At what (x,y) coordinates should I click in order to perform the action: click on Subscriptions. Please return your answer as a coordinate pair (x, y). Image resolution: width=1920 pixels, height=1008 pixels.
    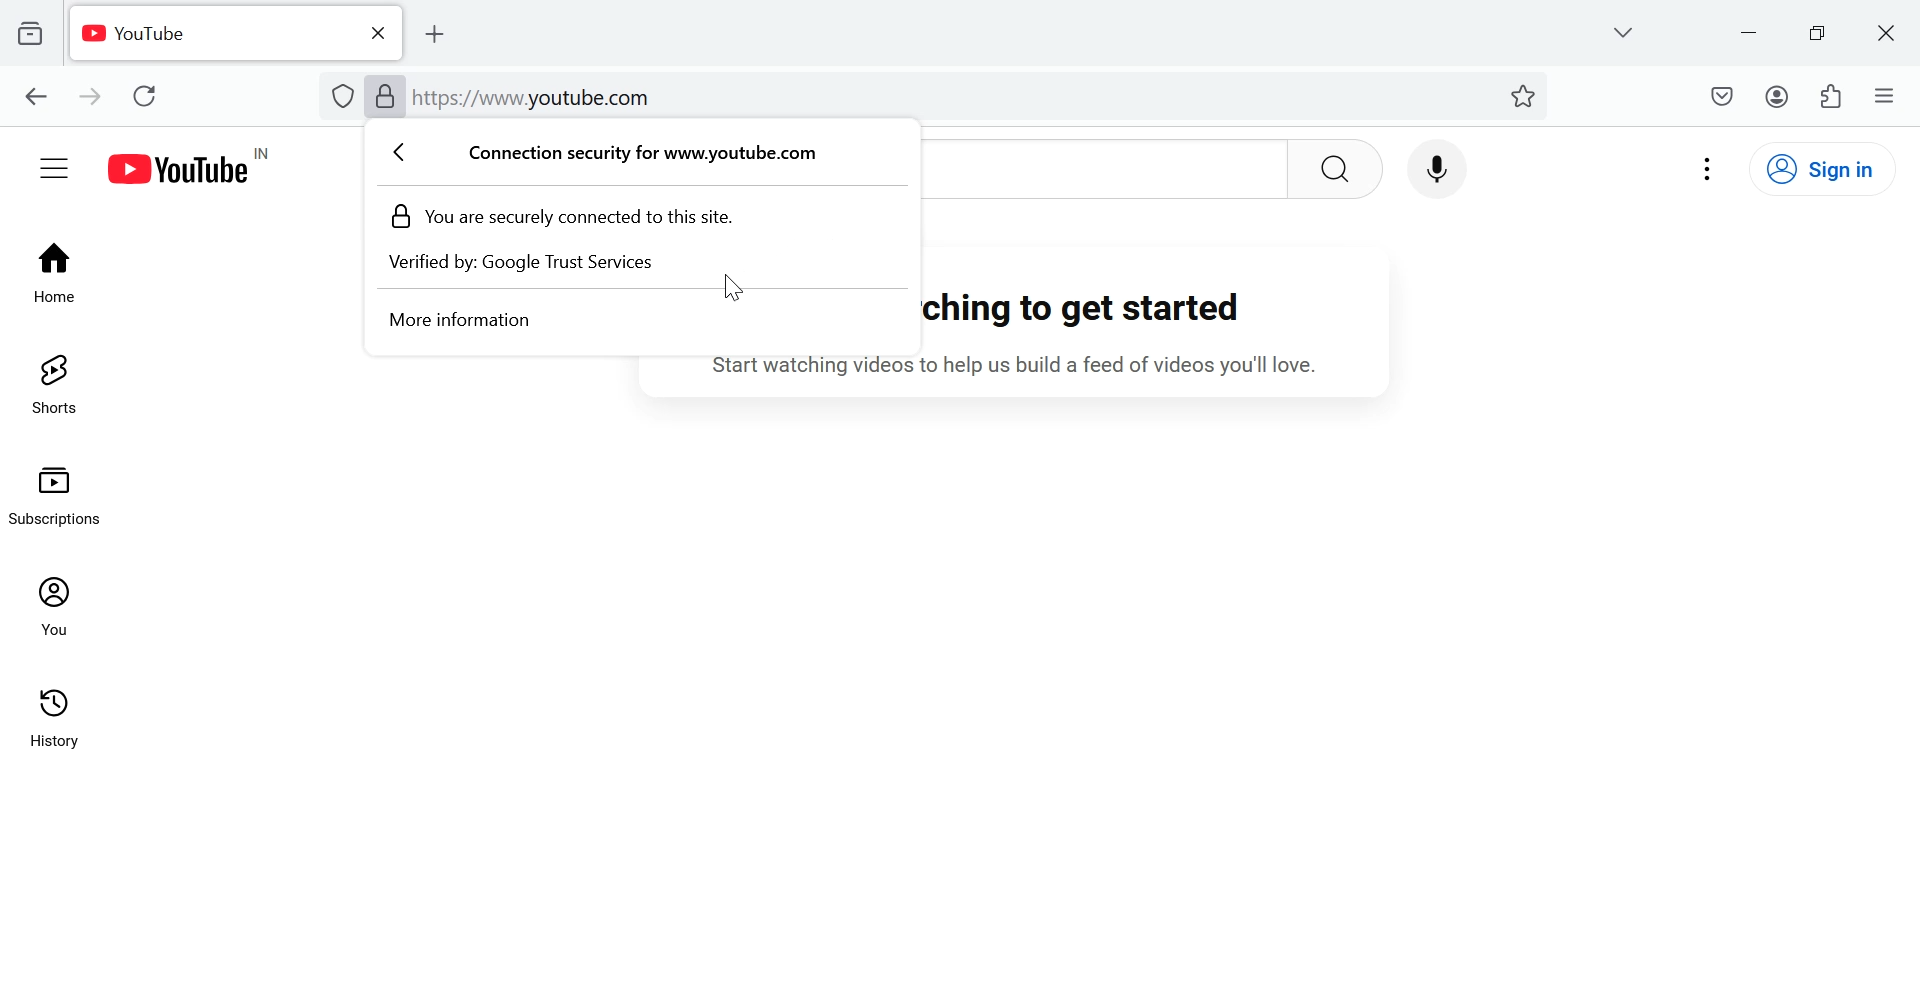
    Looking at the image, I should click on (62, 492).